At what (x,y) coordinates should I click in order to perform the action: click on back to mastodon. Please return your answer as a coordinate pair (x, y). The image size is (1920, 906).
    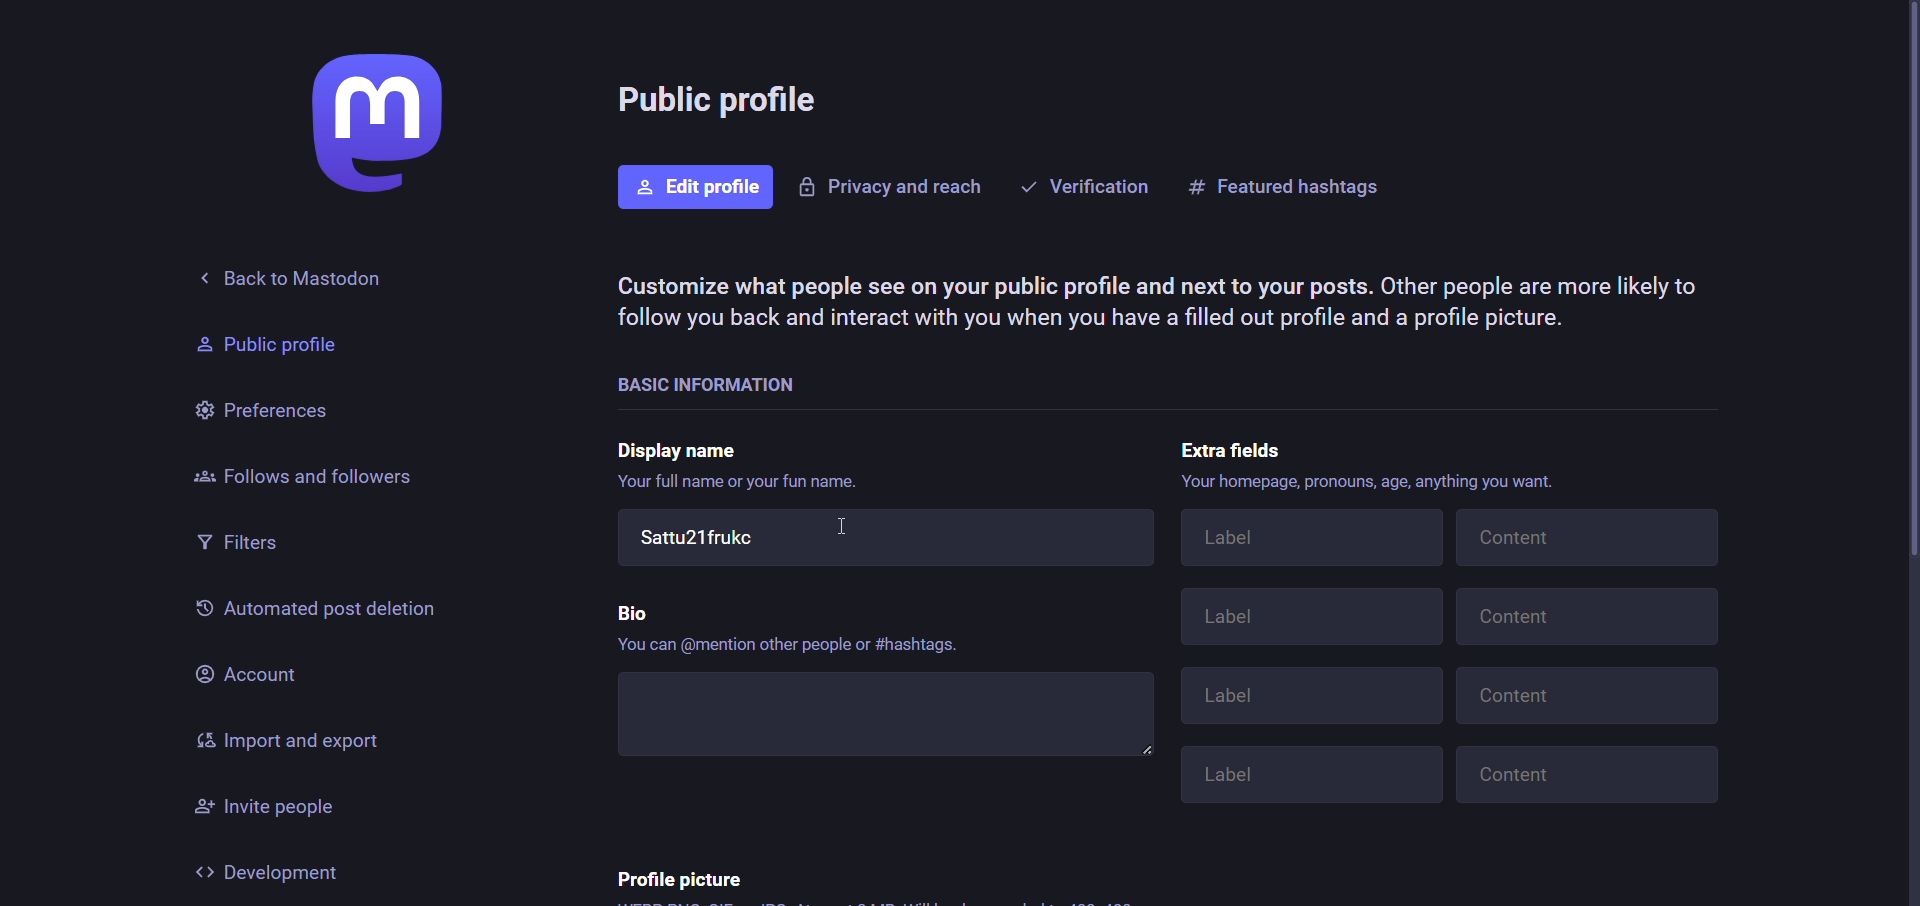
    Looking at the image, I should click on (310, 276).